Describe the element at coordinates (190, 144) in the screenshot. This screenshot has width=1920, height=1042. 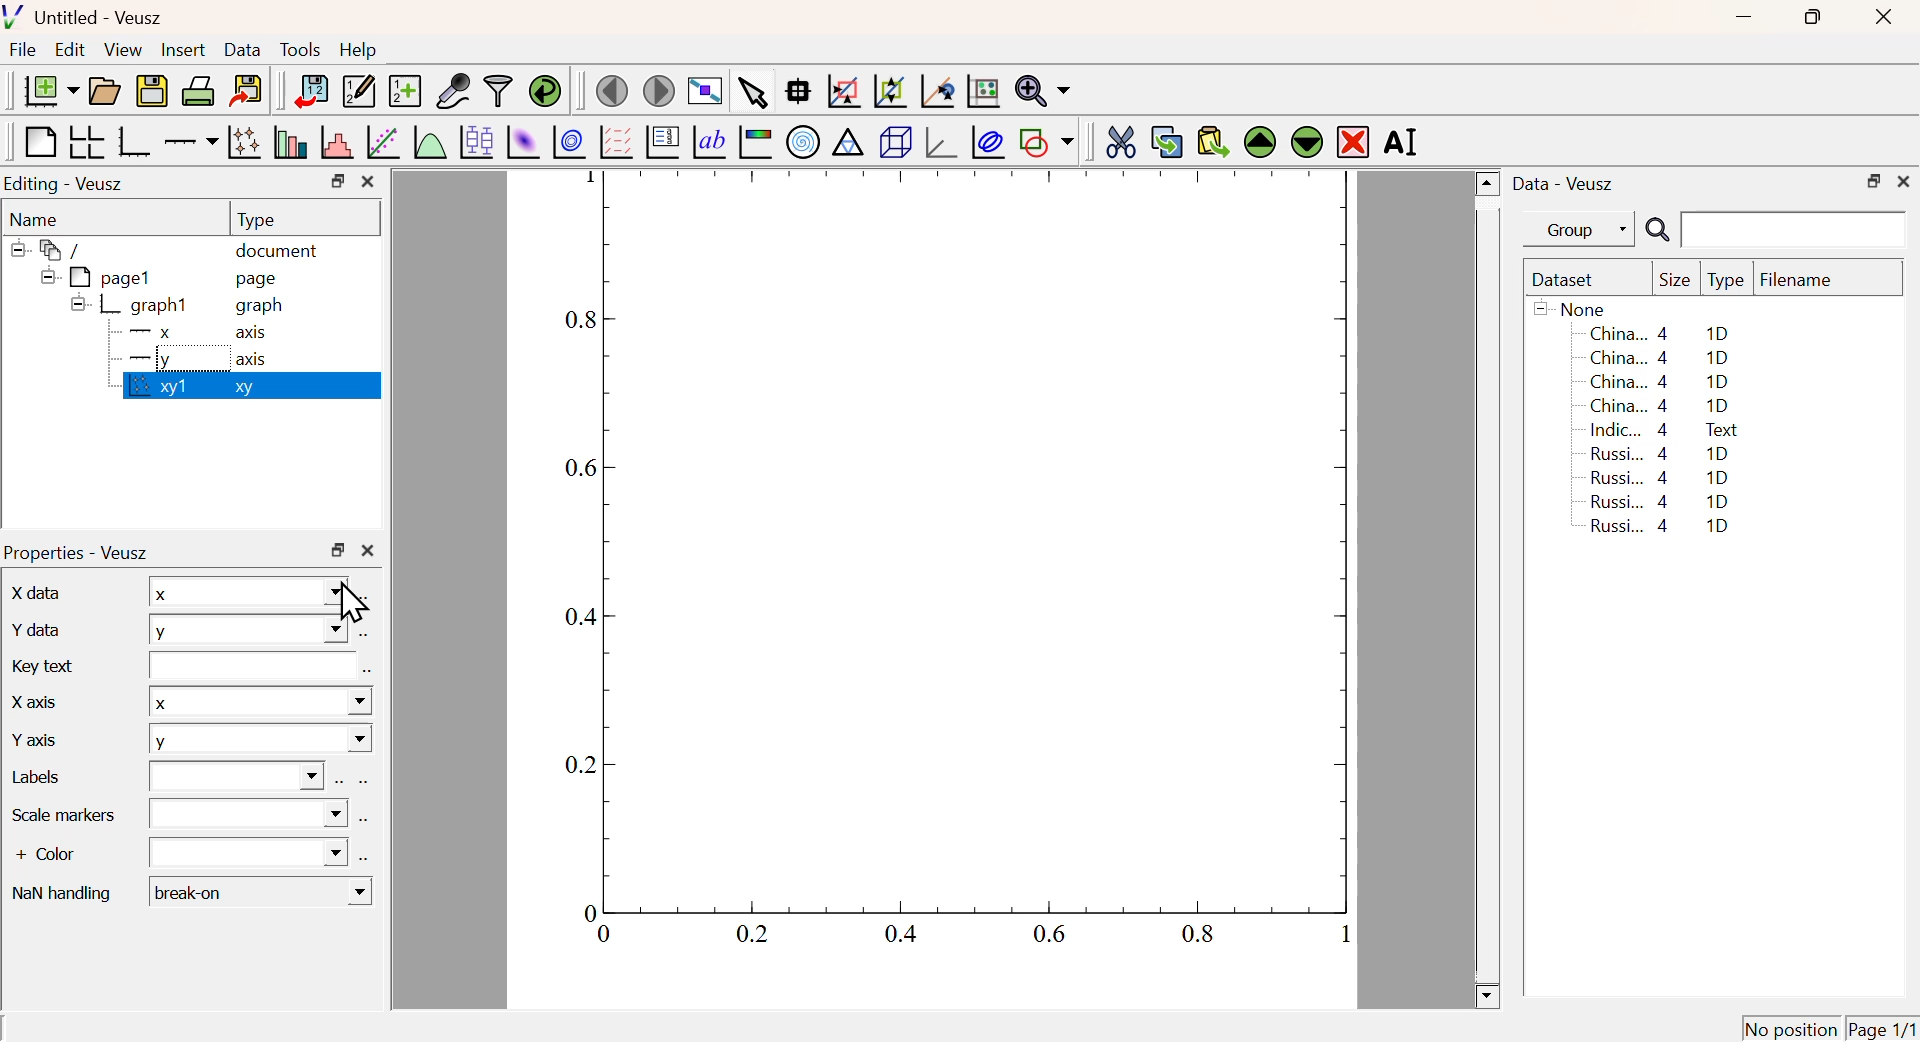
I see `Add an axis to a plot` at that location.